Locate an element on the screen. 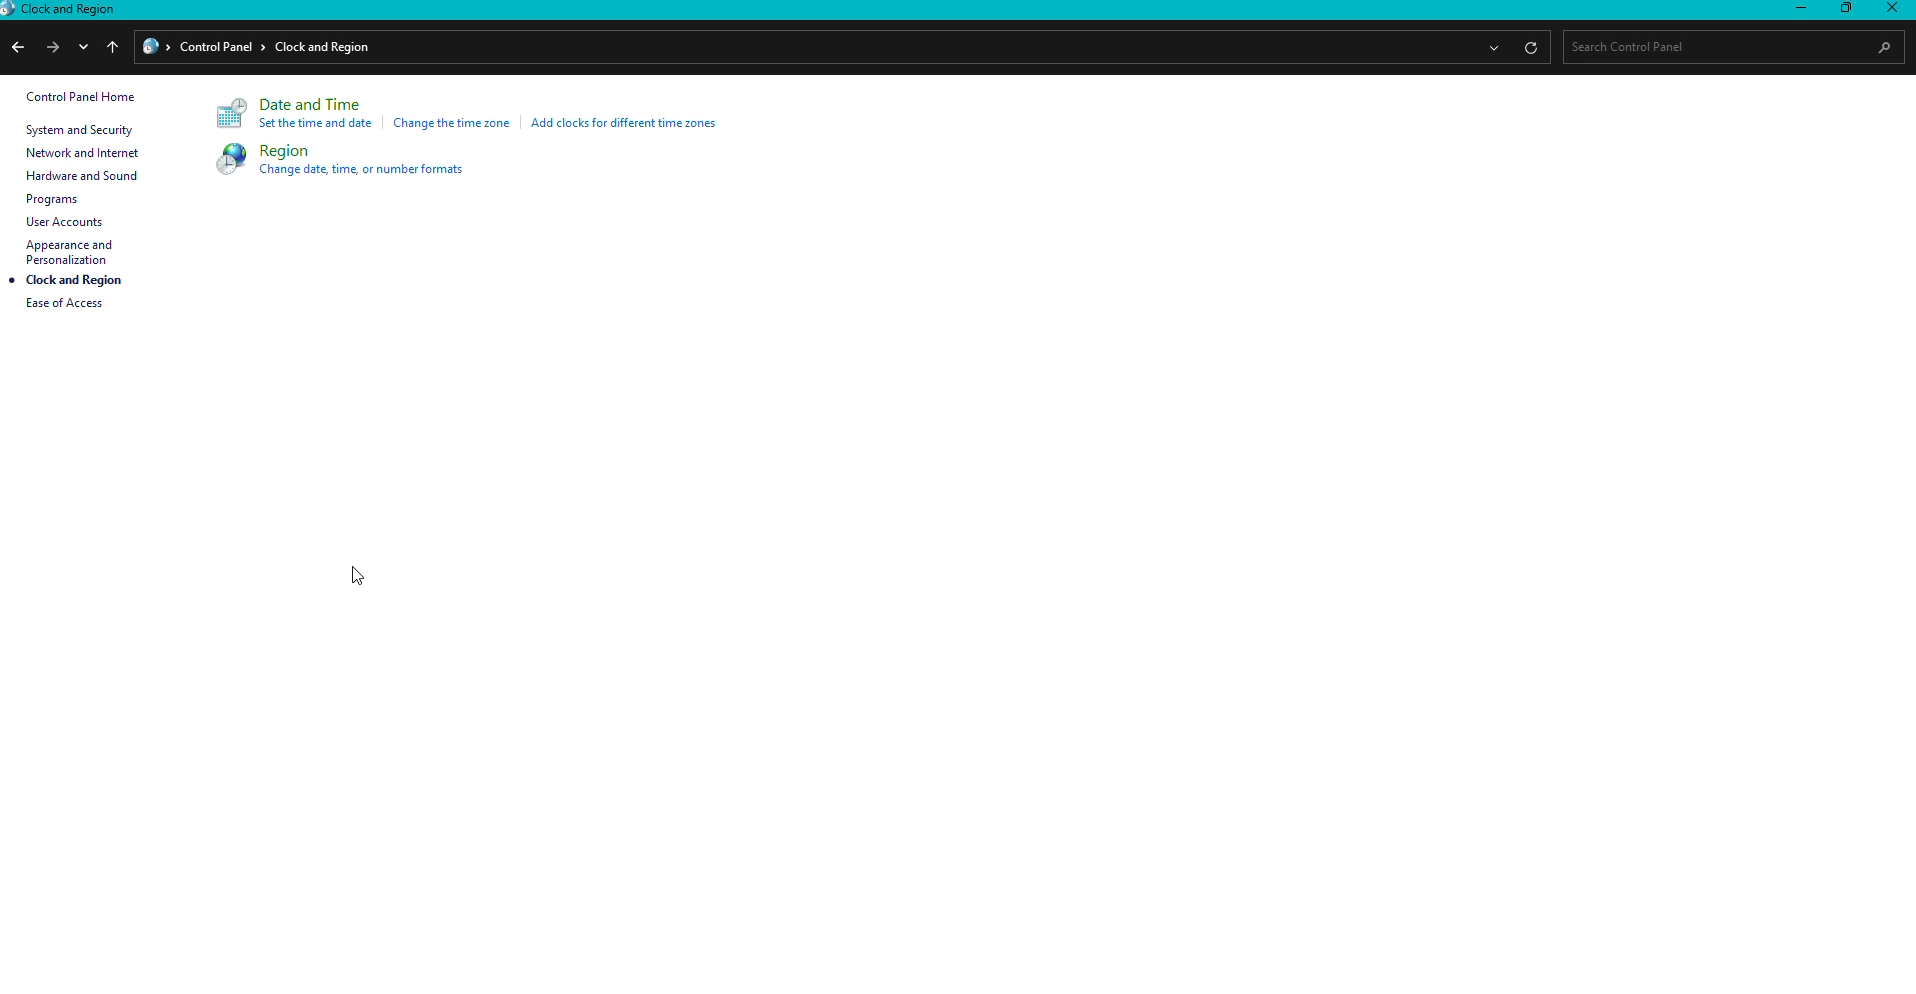  Search bar is located at coordinates (1726, 46).